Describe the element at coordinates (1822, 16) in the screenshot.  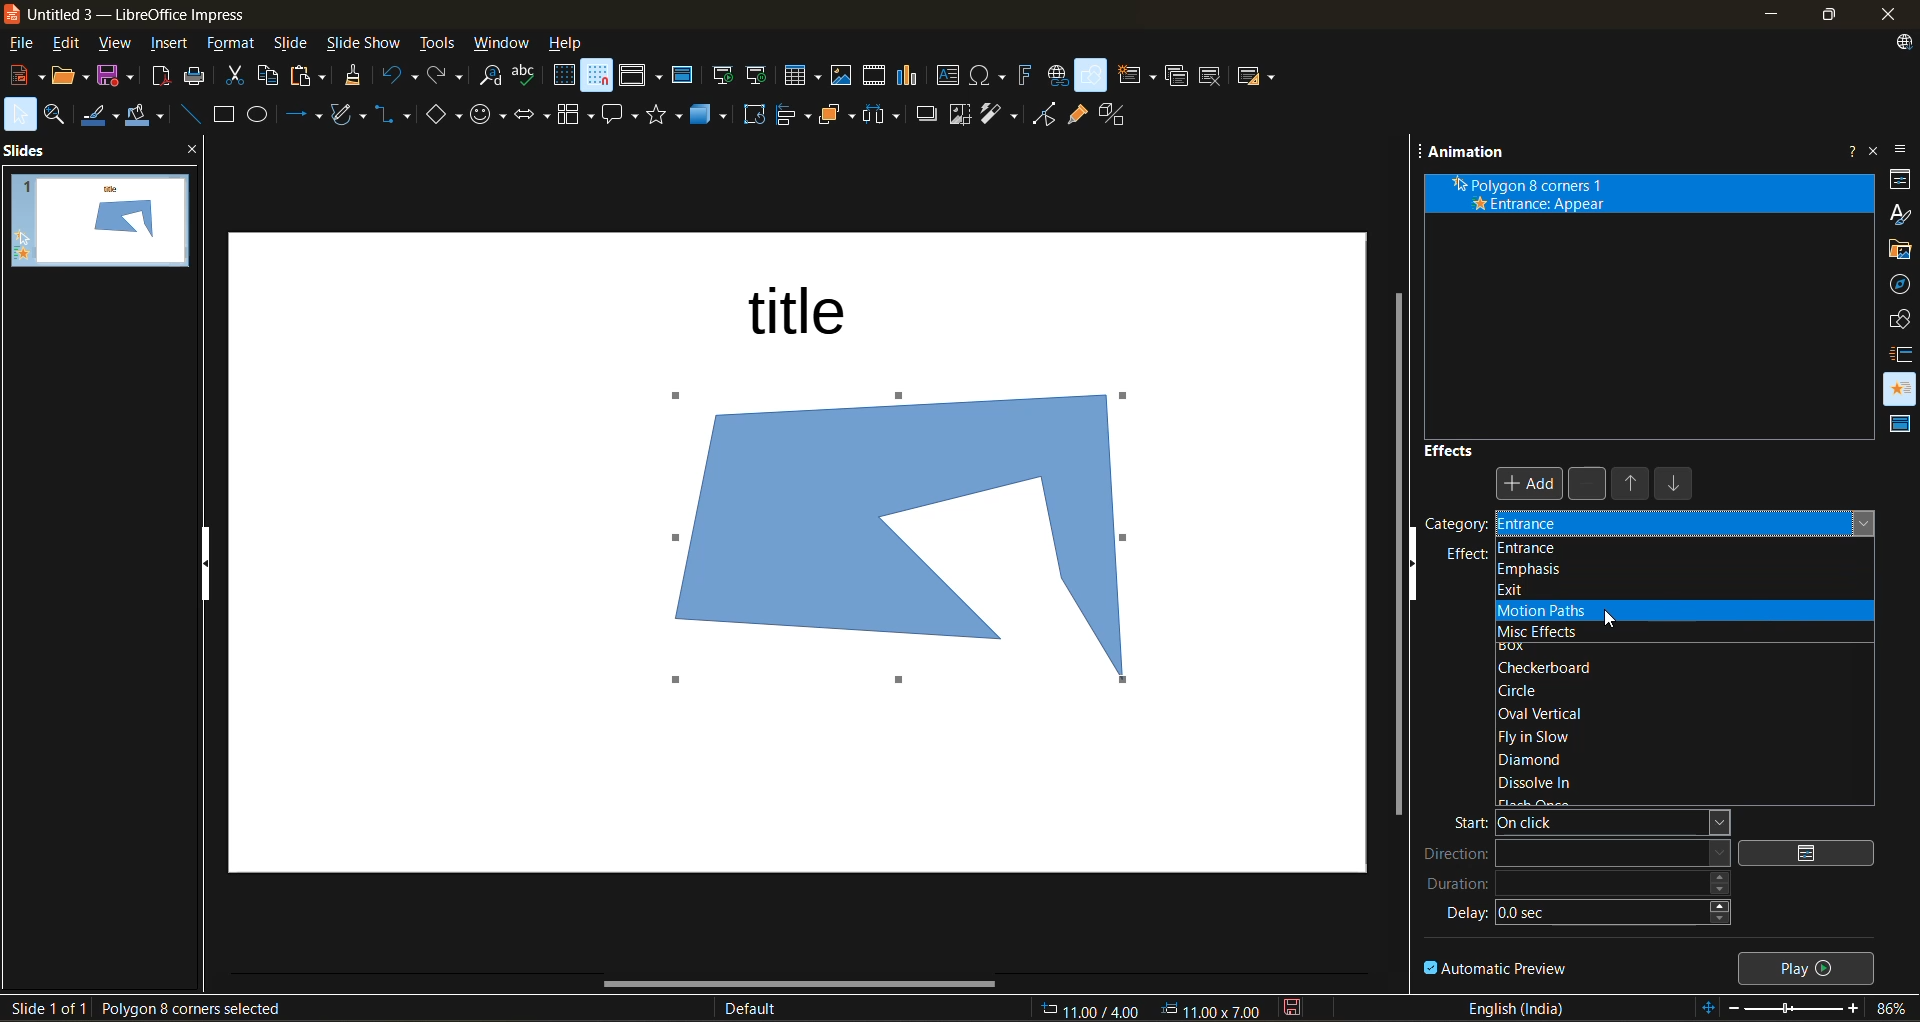
I see `maximize` at that location.